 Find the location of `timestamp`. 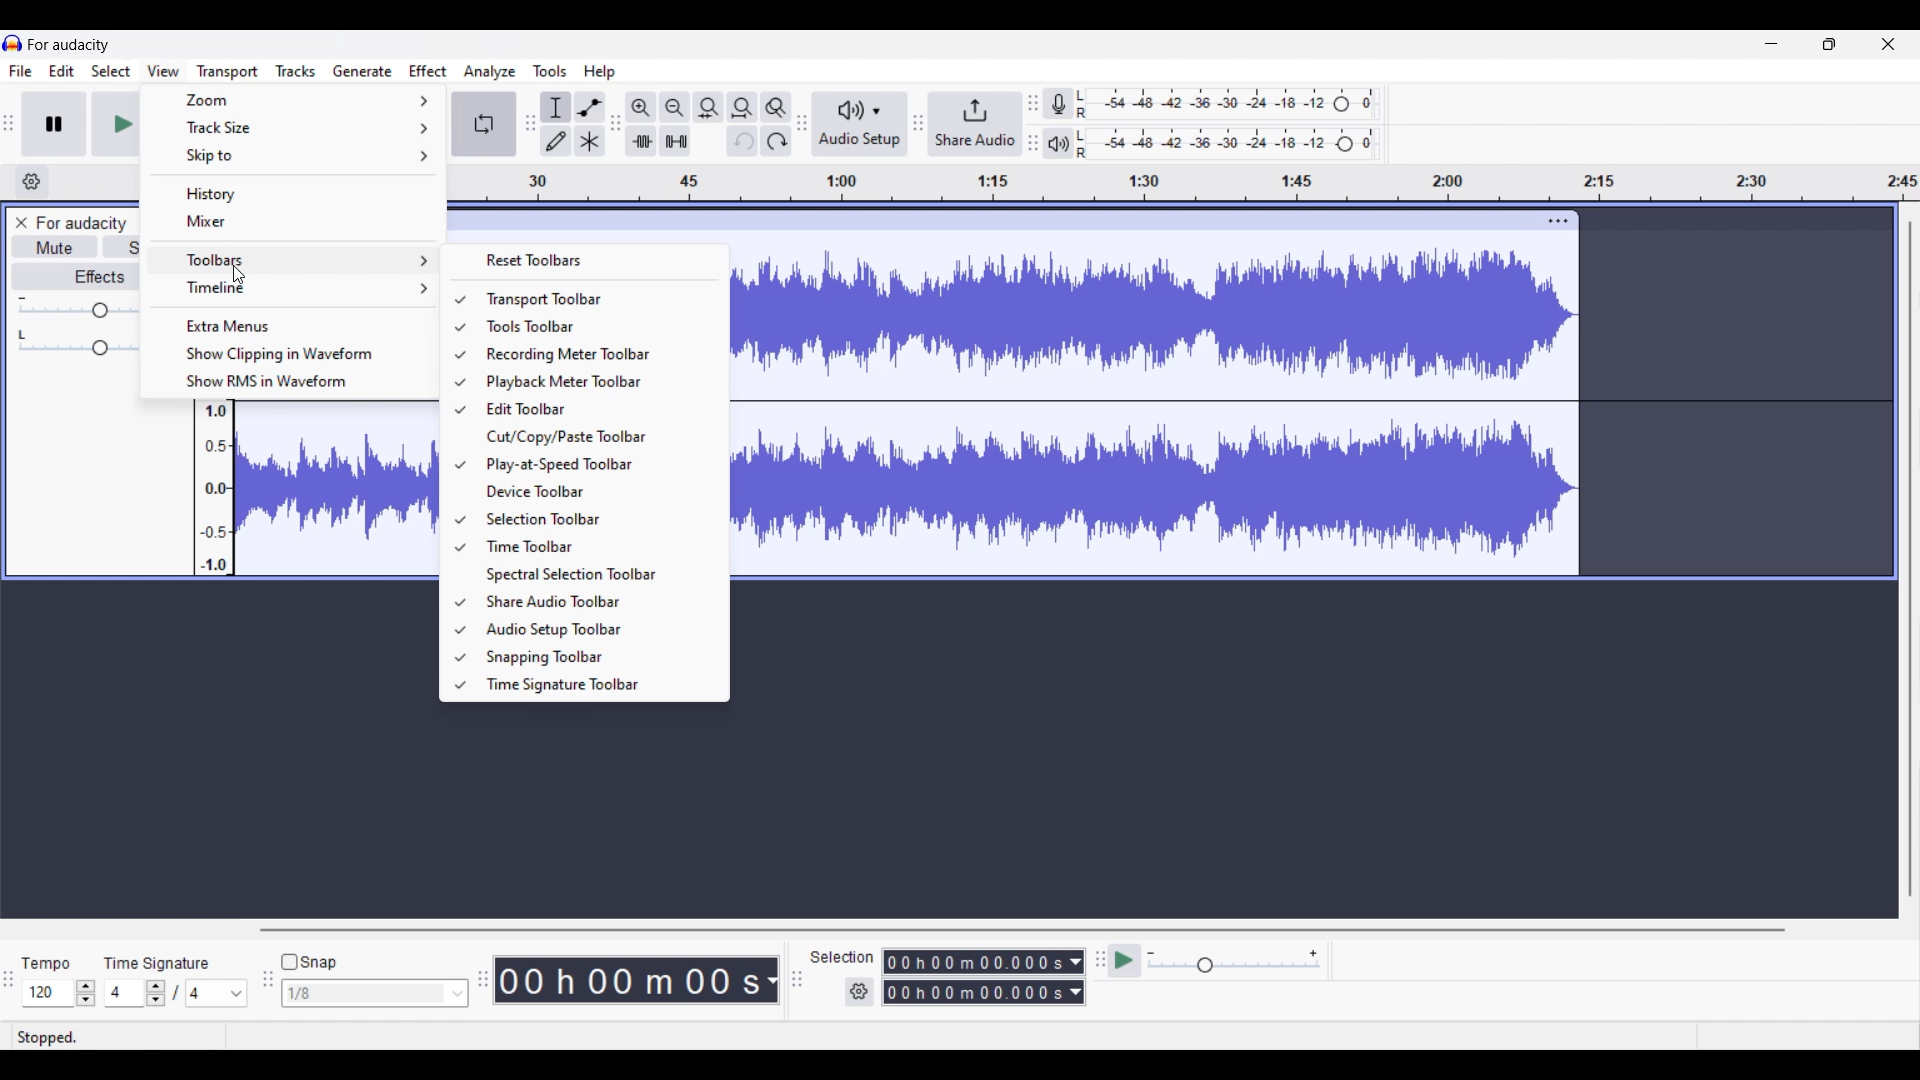

timestamp is located at coordinates (637, 978).